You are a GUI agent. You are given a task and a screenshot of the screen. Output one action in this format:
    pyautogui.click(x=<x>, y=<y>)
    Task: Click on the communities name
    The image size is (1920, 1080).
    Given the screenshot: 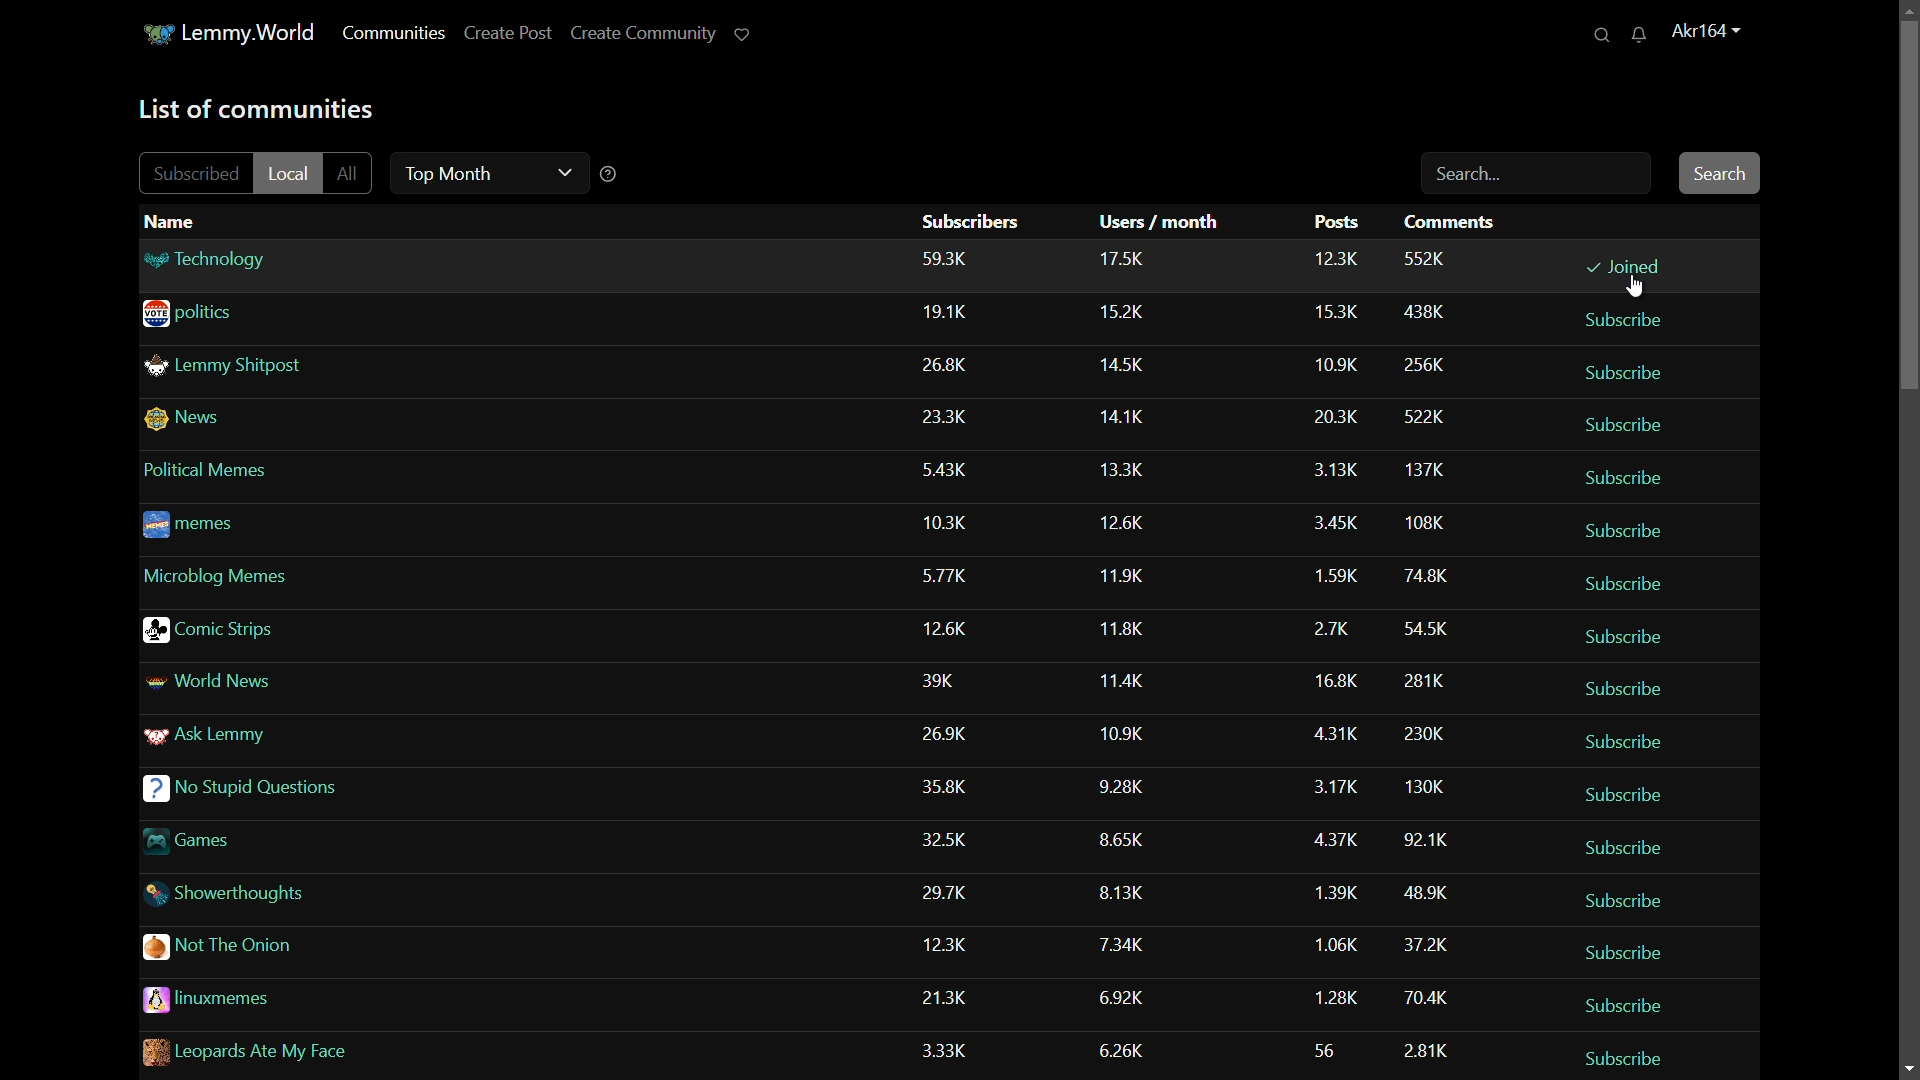 What is the action you would take?
    pyautogui.click(x=312, y=578)
    